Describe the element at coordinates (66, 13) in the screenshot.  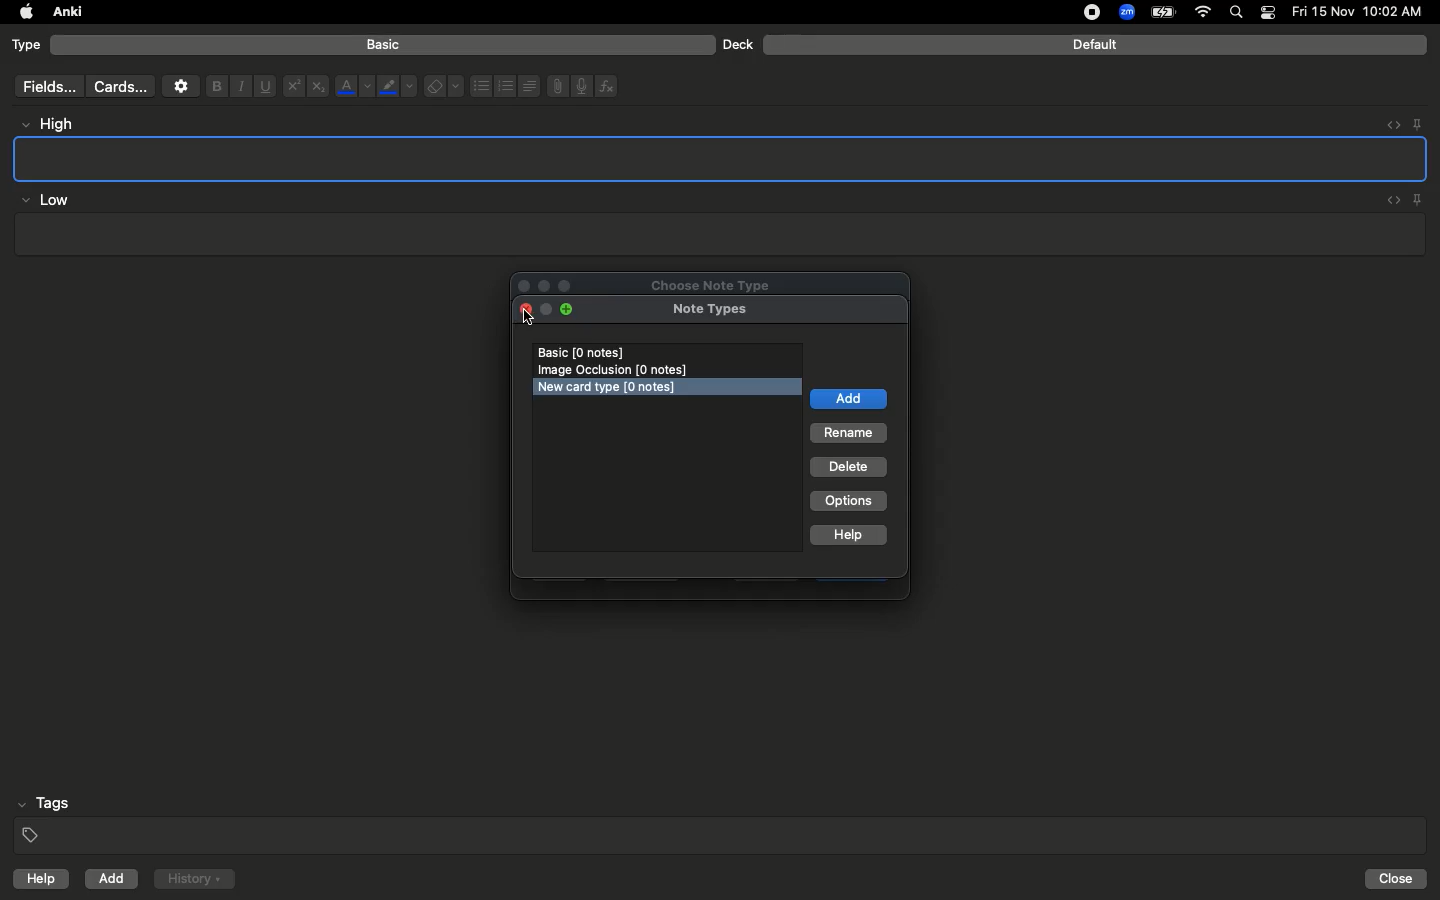
I see `Anki` at that location.